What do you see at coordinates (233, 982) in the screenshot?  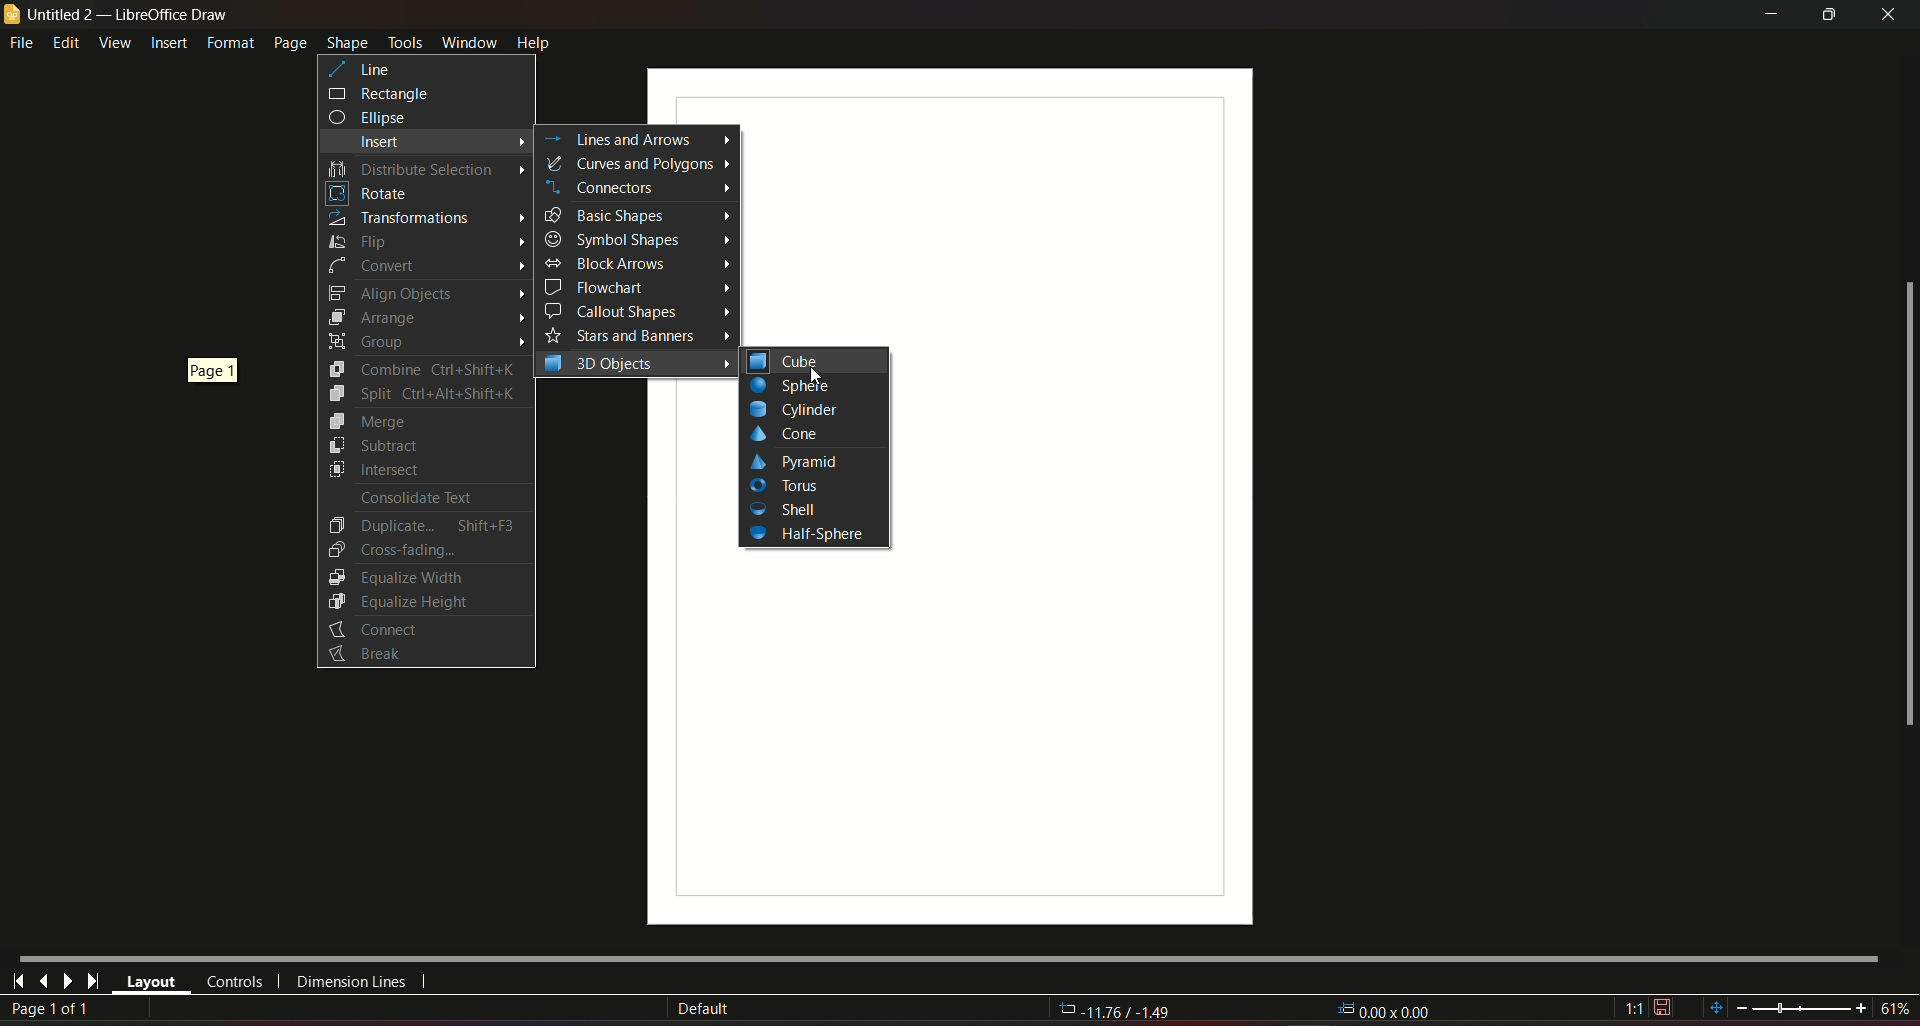 I see `controls` at bounding box center [233, 982].